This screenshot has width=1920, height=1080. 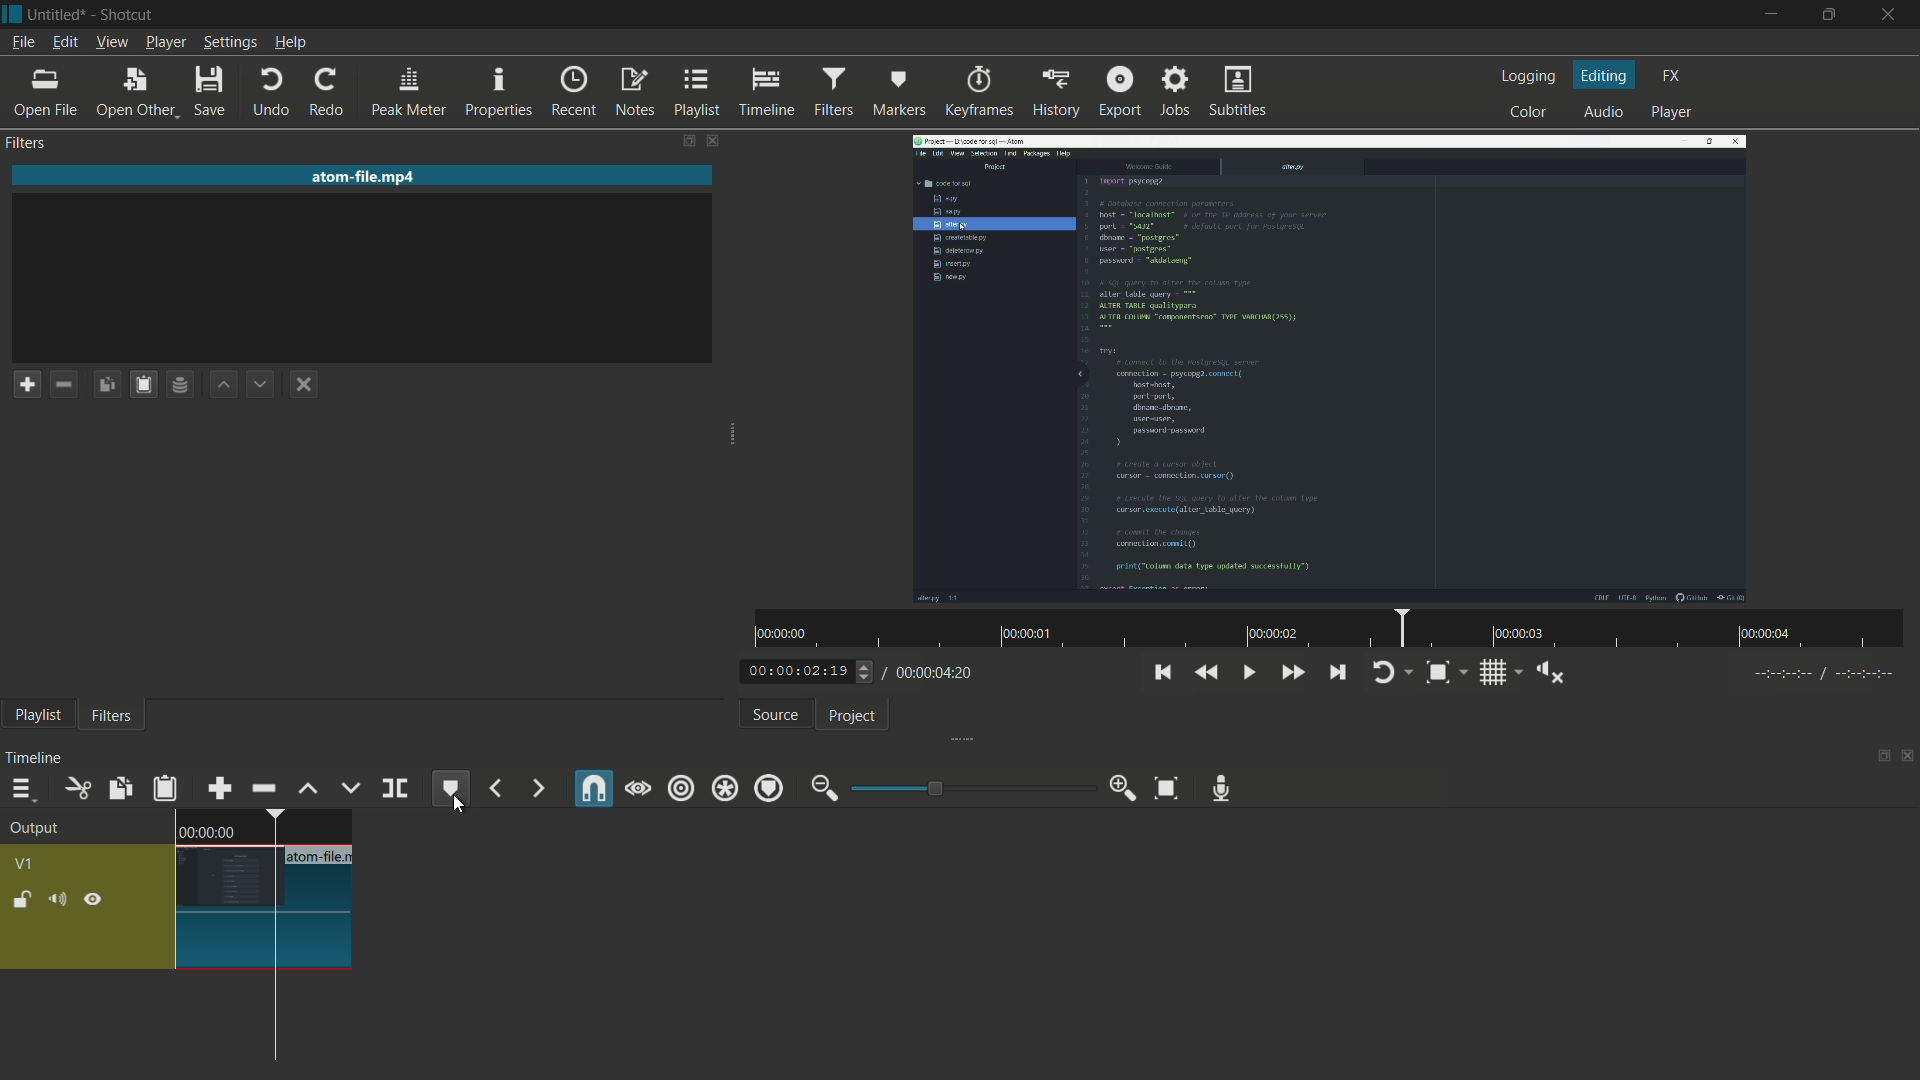 What do you see at coordinates (207, 830) in the screenshot?
I see `time` at bounding box center [207, 830].